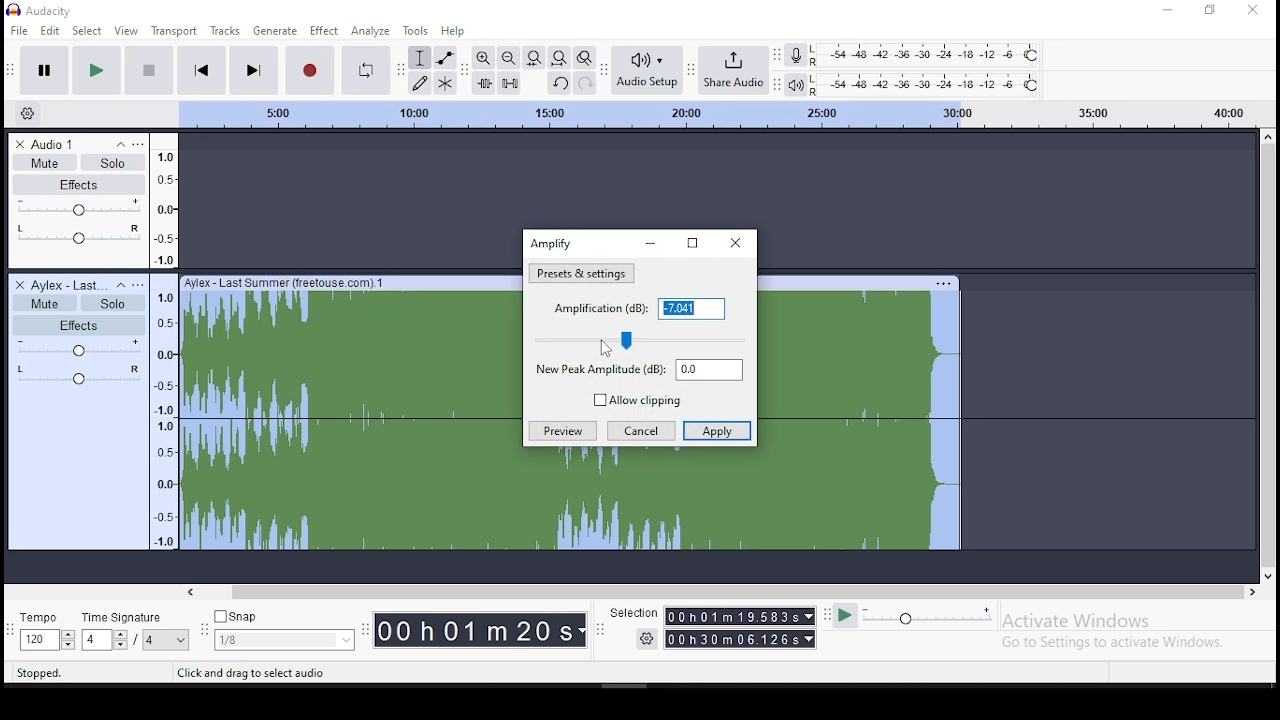 This screenshot has height=720, width=1280. Describe the element at coordinates (638, 496) in the screenshot. I see `track` at that location.